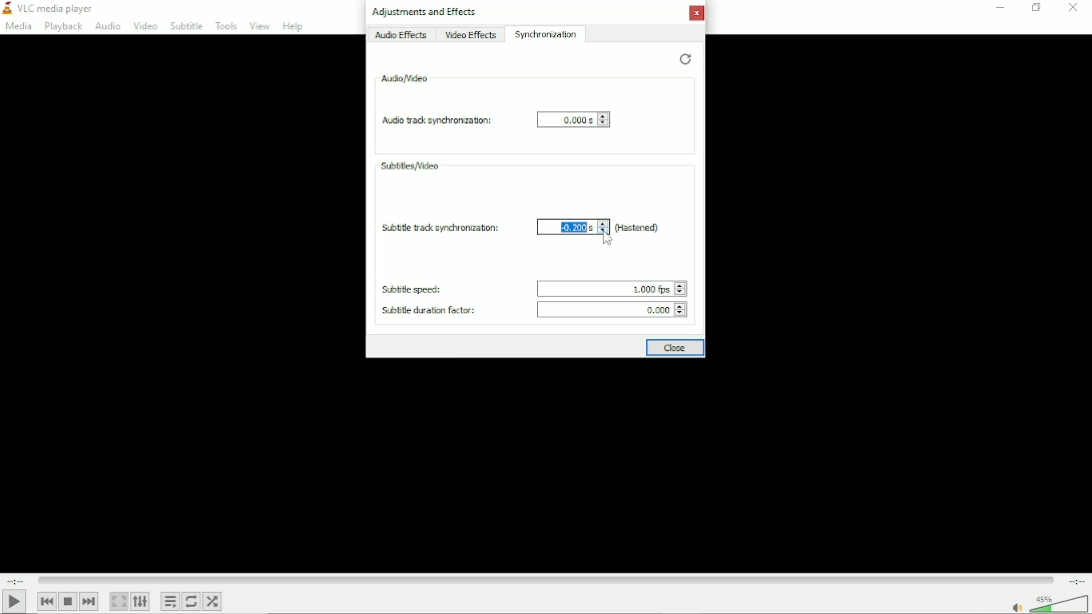 This screenshot has height=614, width=1092. I want to click on Next, so click(90, 602).